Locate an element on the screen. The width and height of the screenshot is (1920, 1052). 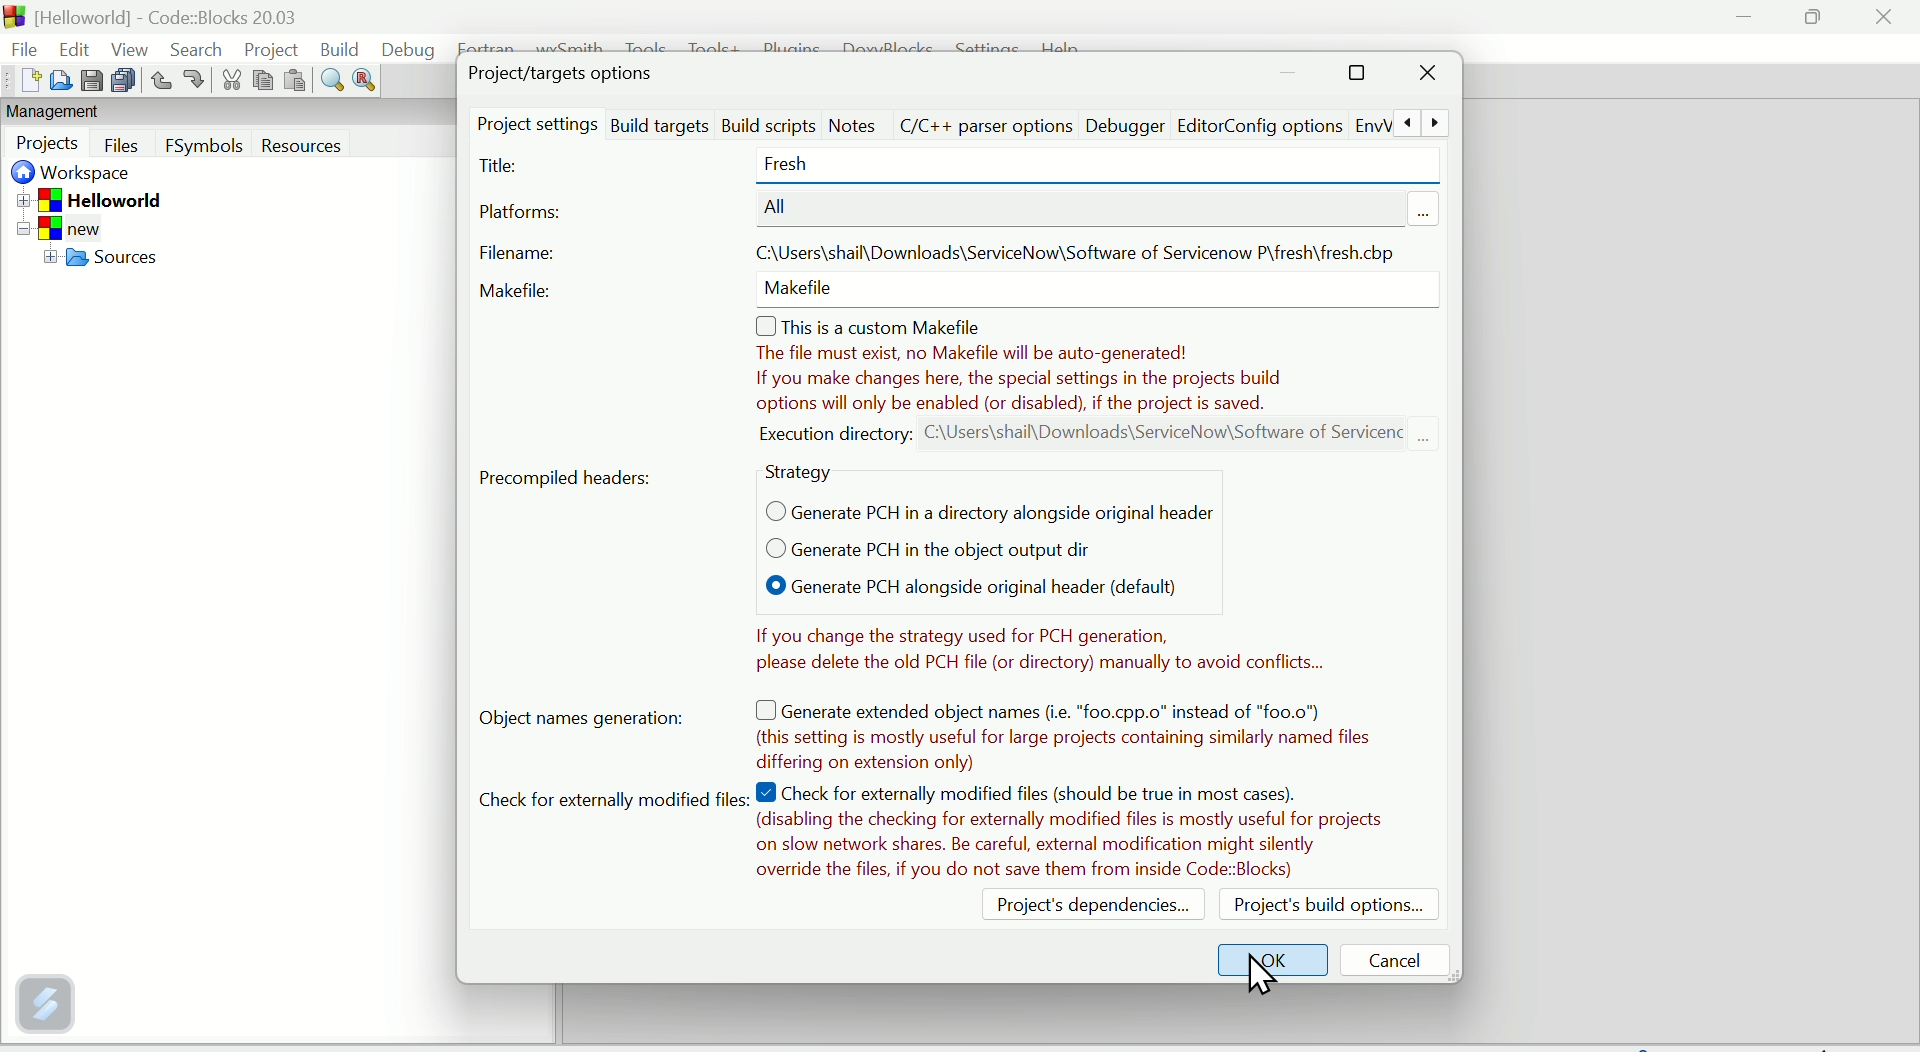
Open is located at coordinates (60, 79).